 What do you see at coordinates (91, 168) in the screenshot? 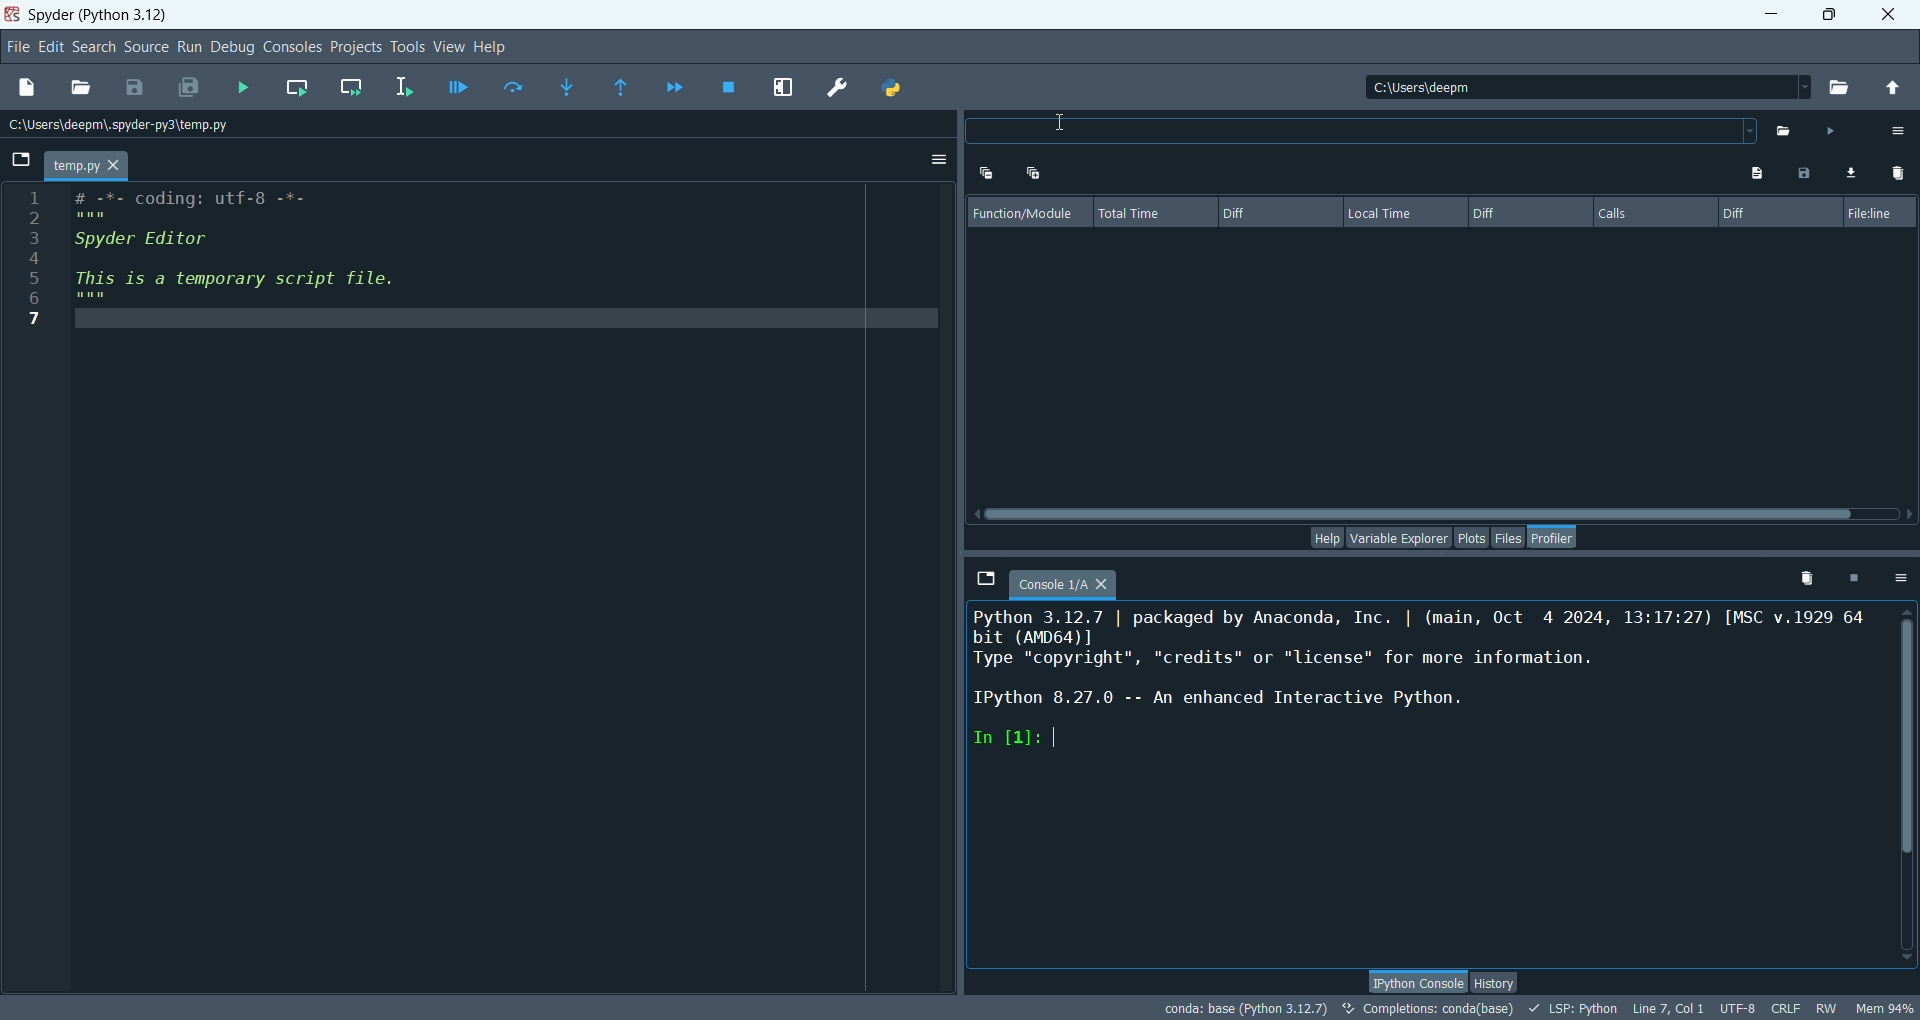
I see `temp.py` at bounding box center [91, 168].